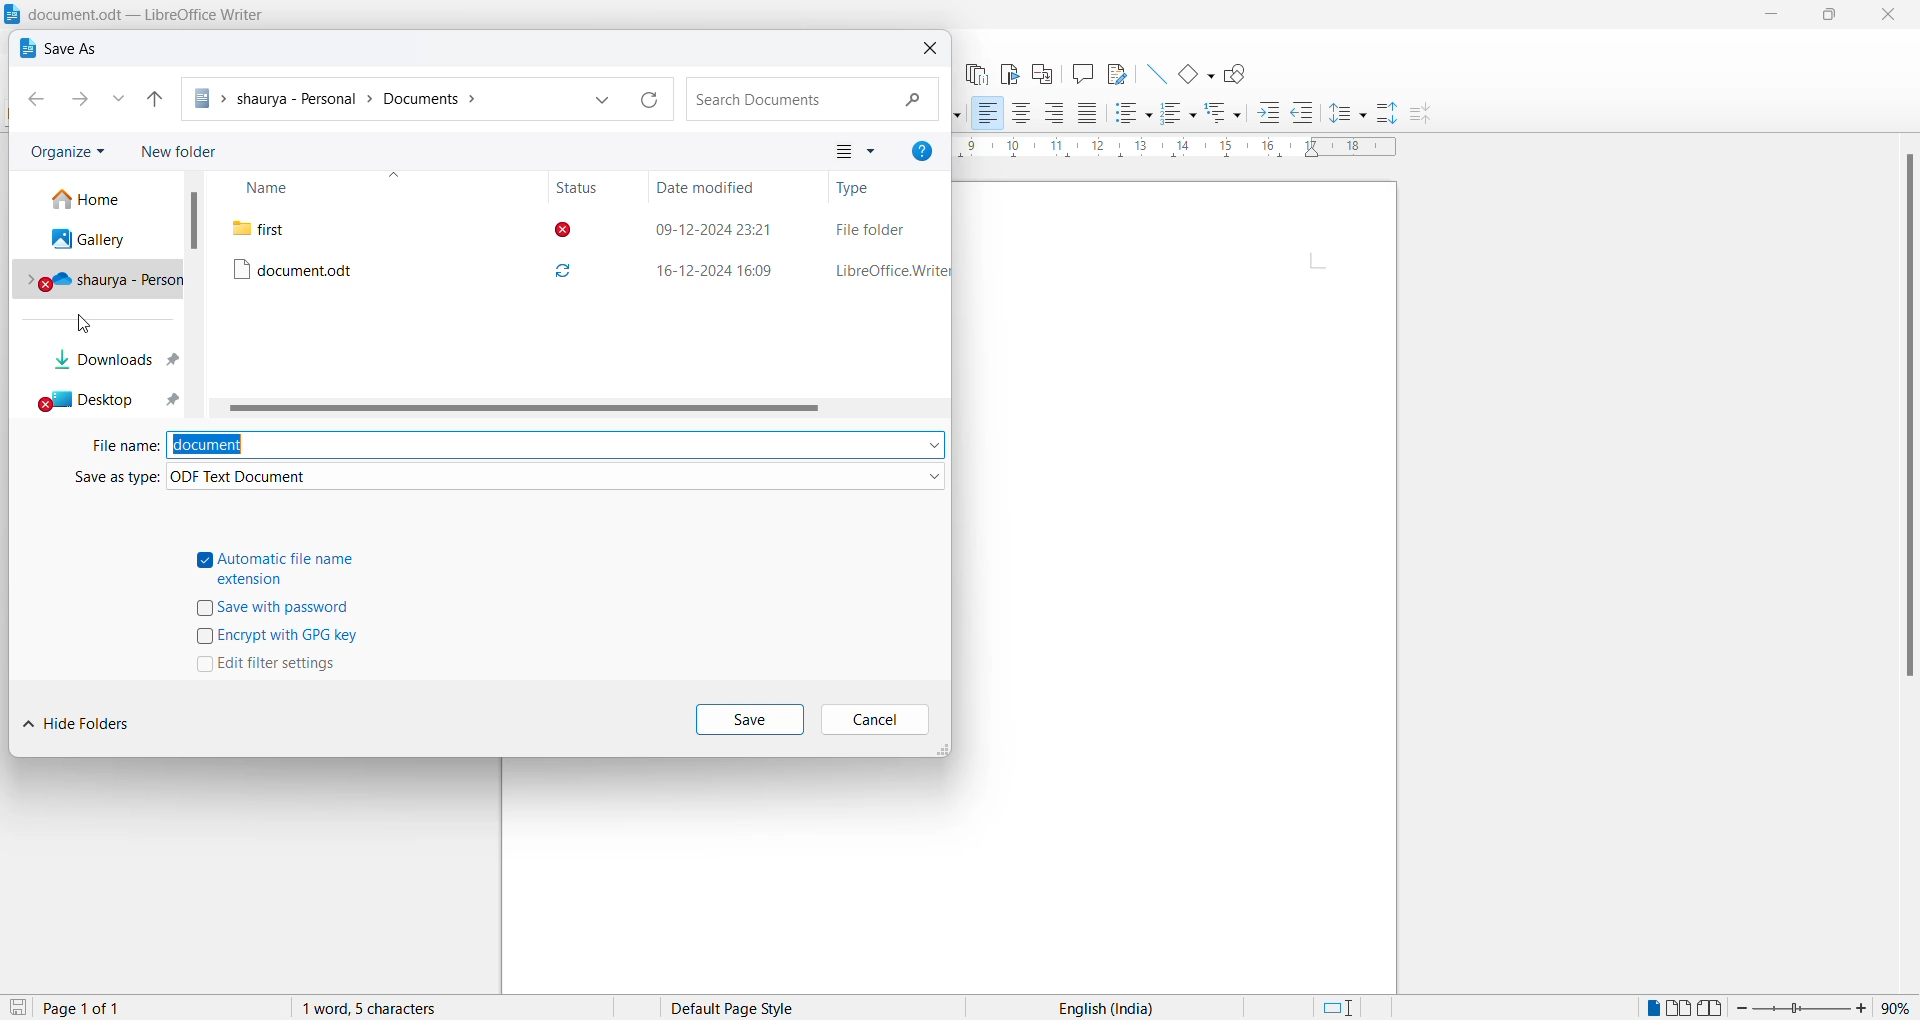 The width and height of the screenshot is (1920, 1020). I want to click on Close, so click(927, 52).